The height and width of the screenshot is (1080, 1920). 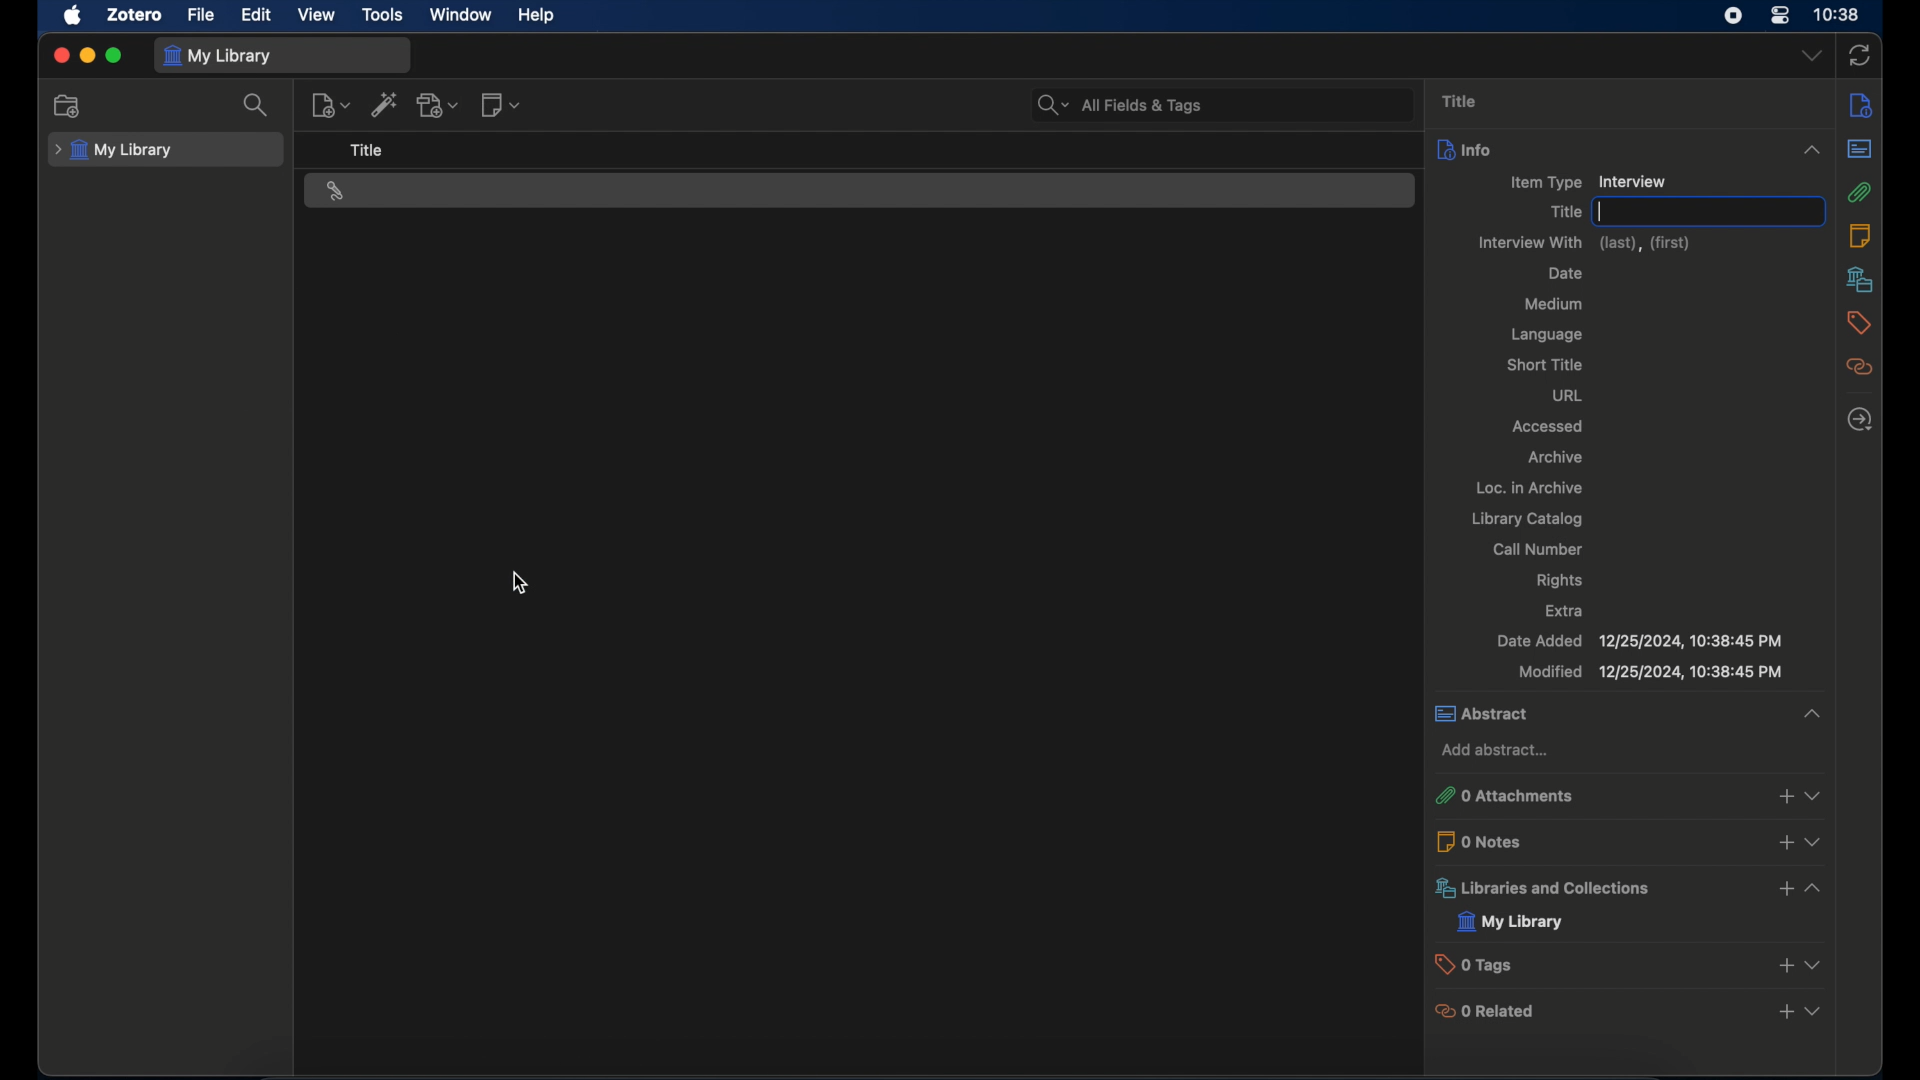 What do you see at coordinates (1631, 181) in the screenshot?
I see `interview` at bounding box center [1631, 181].